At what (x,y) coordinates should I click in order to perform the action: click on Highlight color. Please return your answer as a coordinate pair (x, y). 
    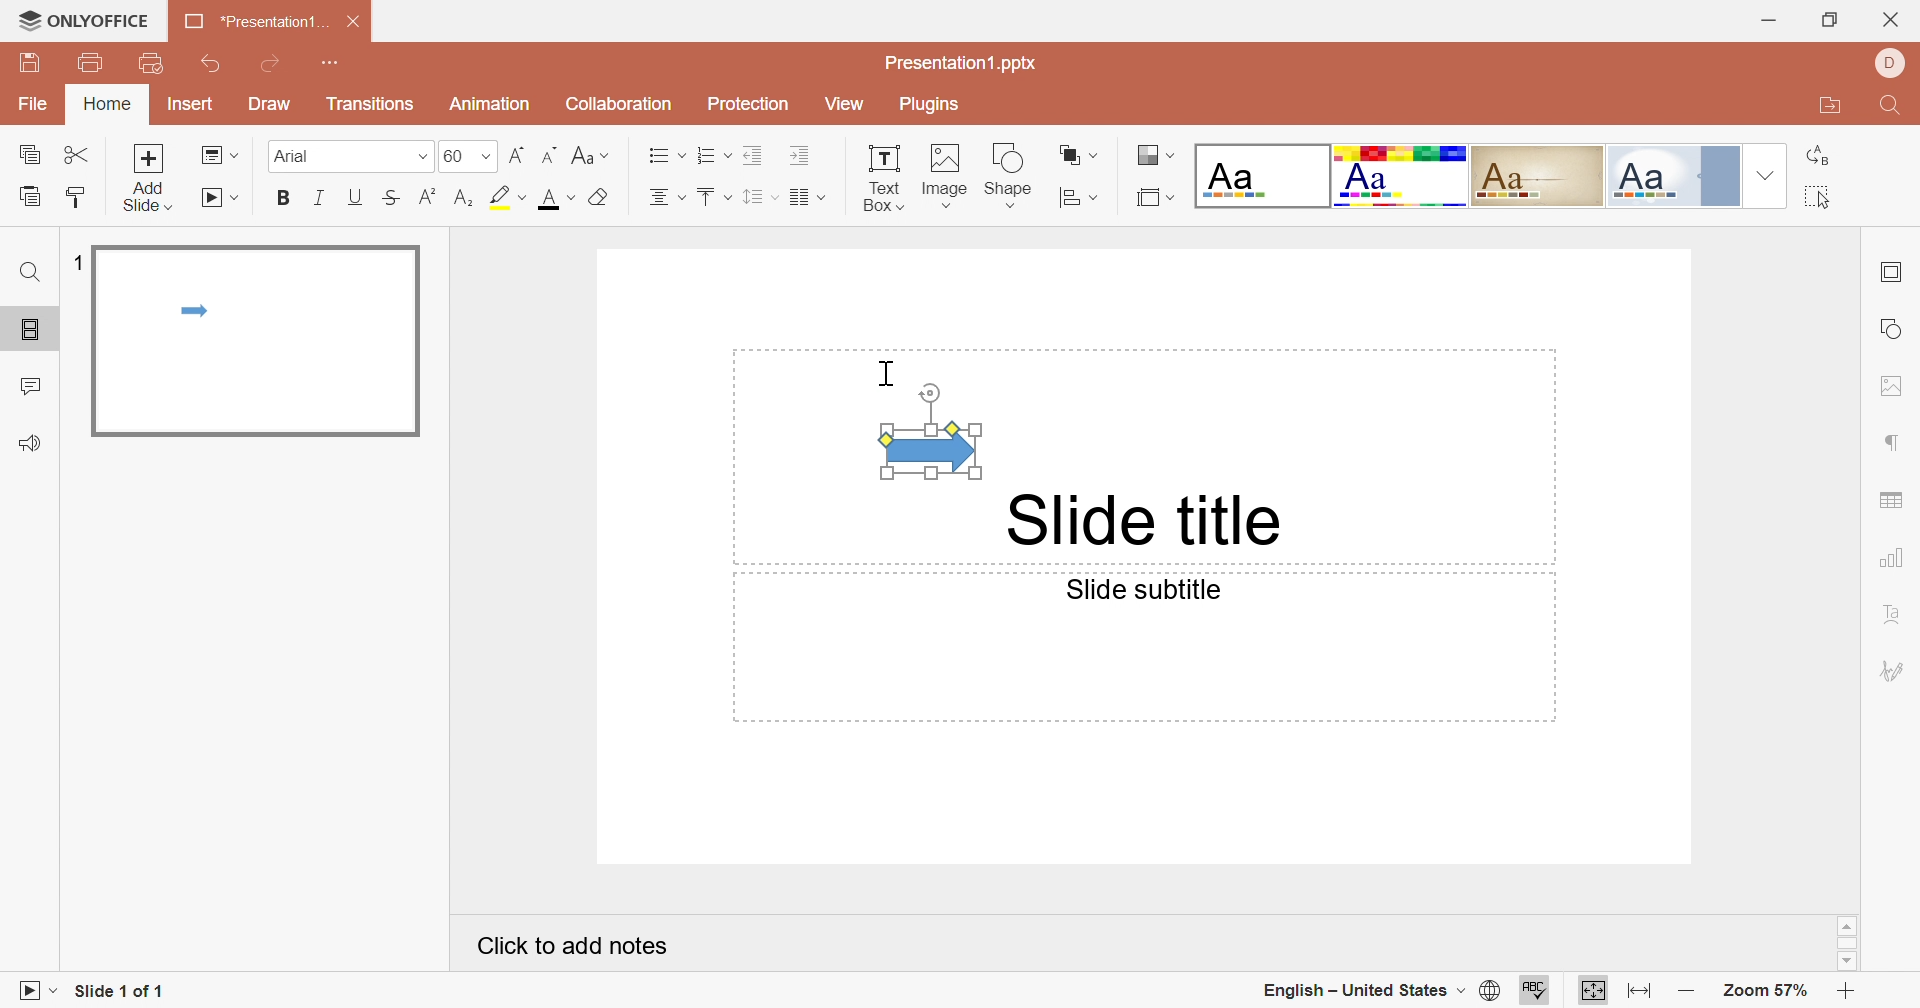
    Looking at the image, I should click on (510, 198).